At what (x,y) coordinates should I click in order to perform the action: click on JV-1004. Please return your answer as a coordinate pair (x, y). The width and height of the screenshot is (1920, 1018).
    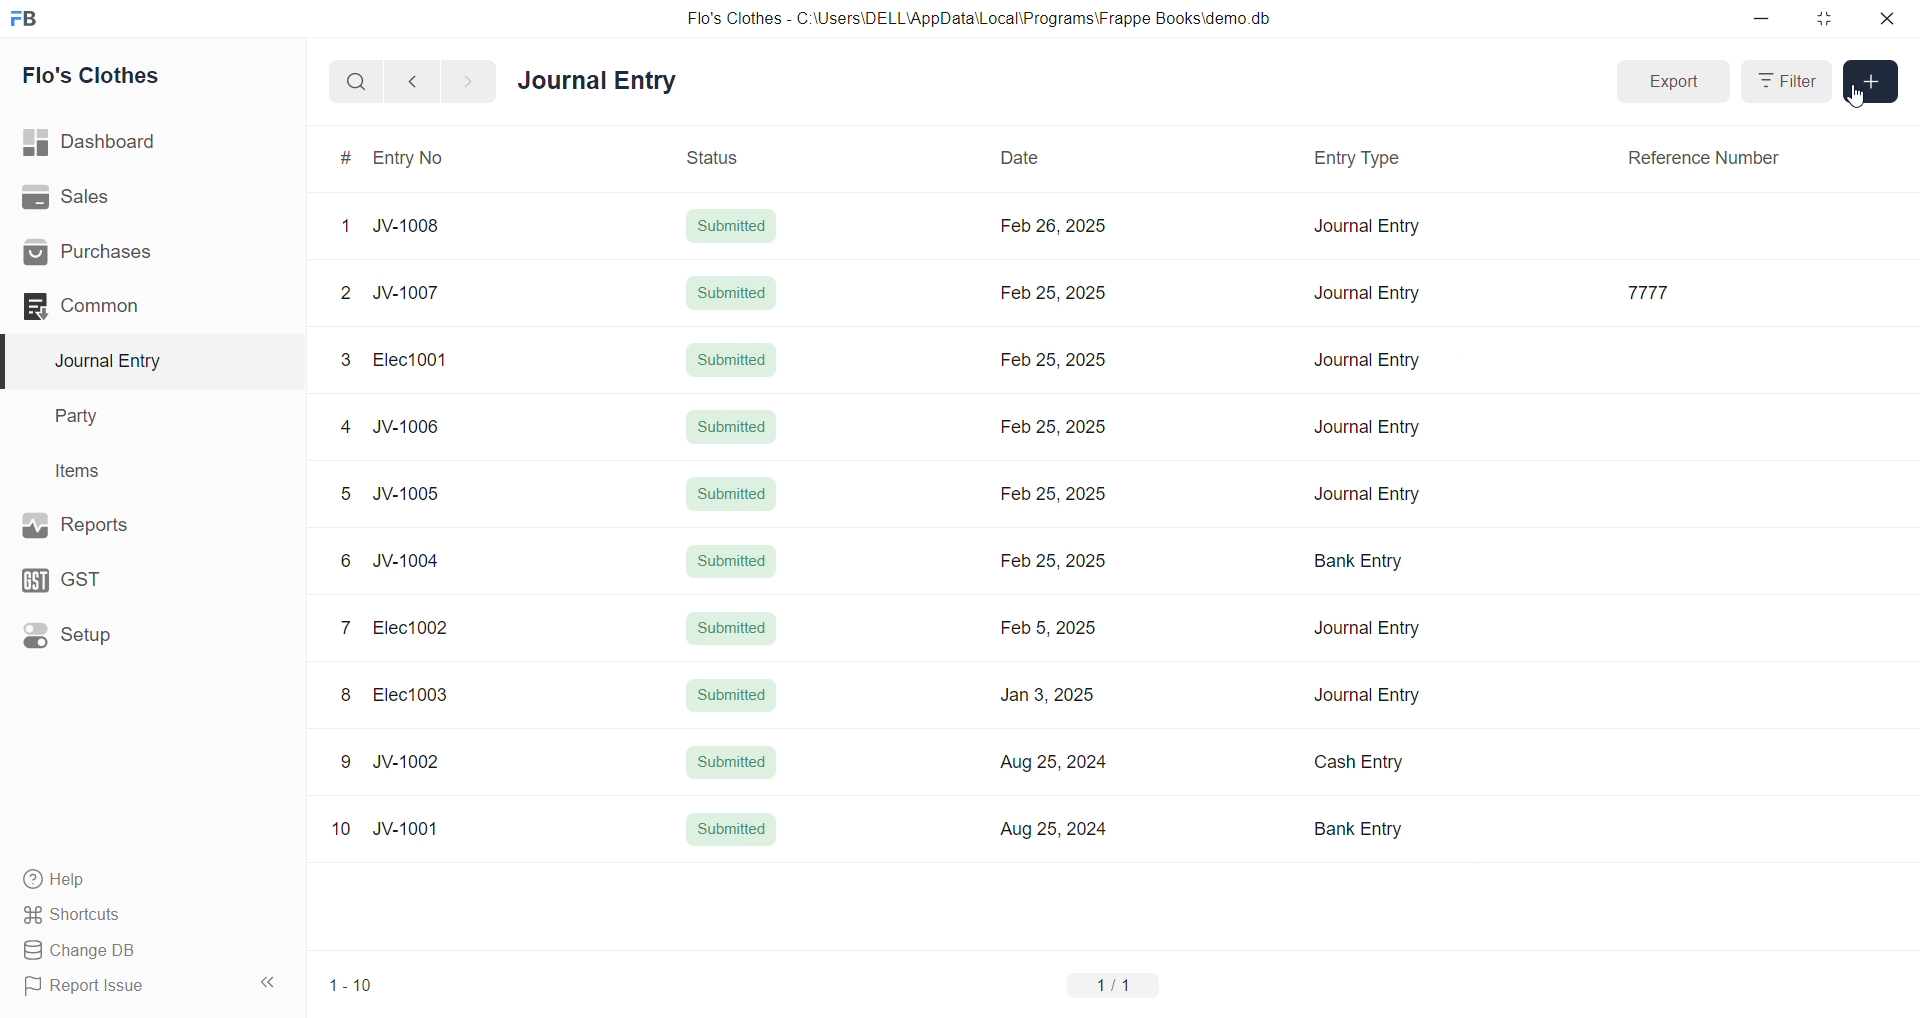
    Looking at the image, I should click on (409, 561).